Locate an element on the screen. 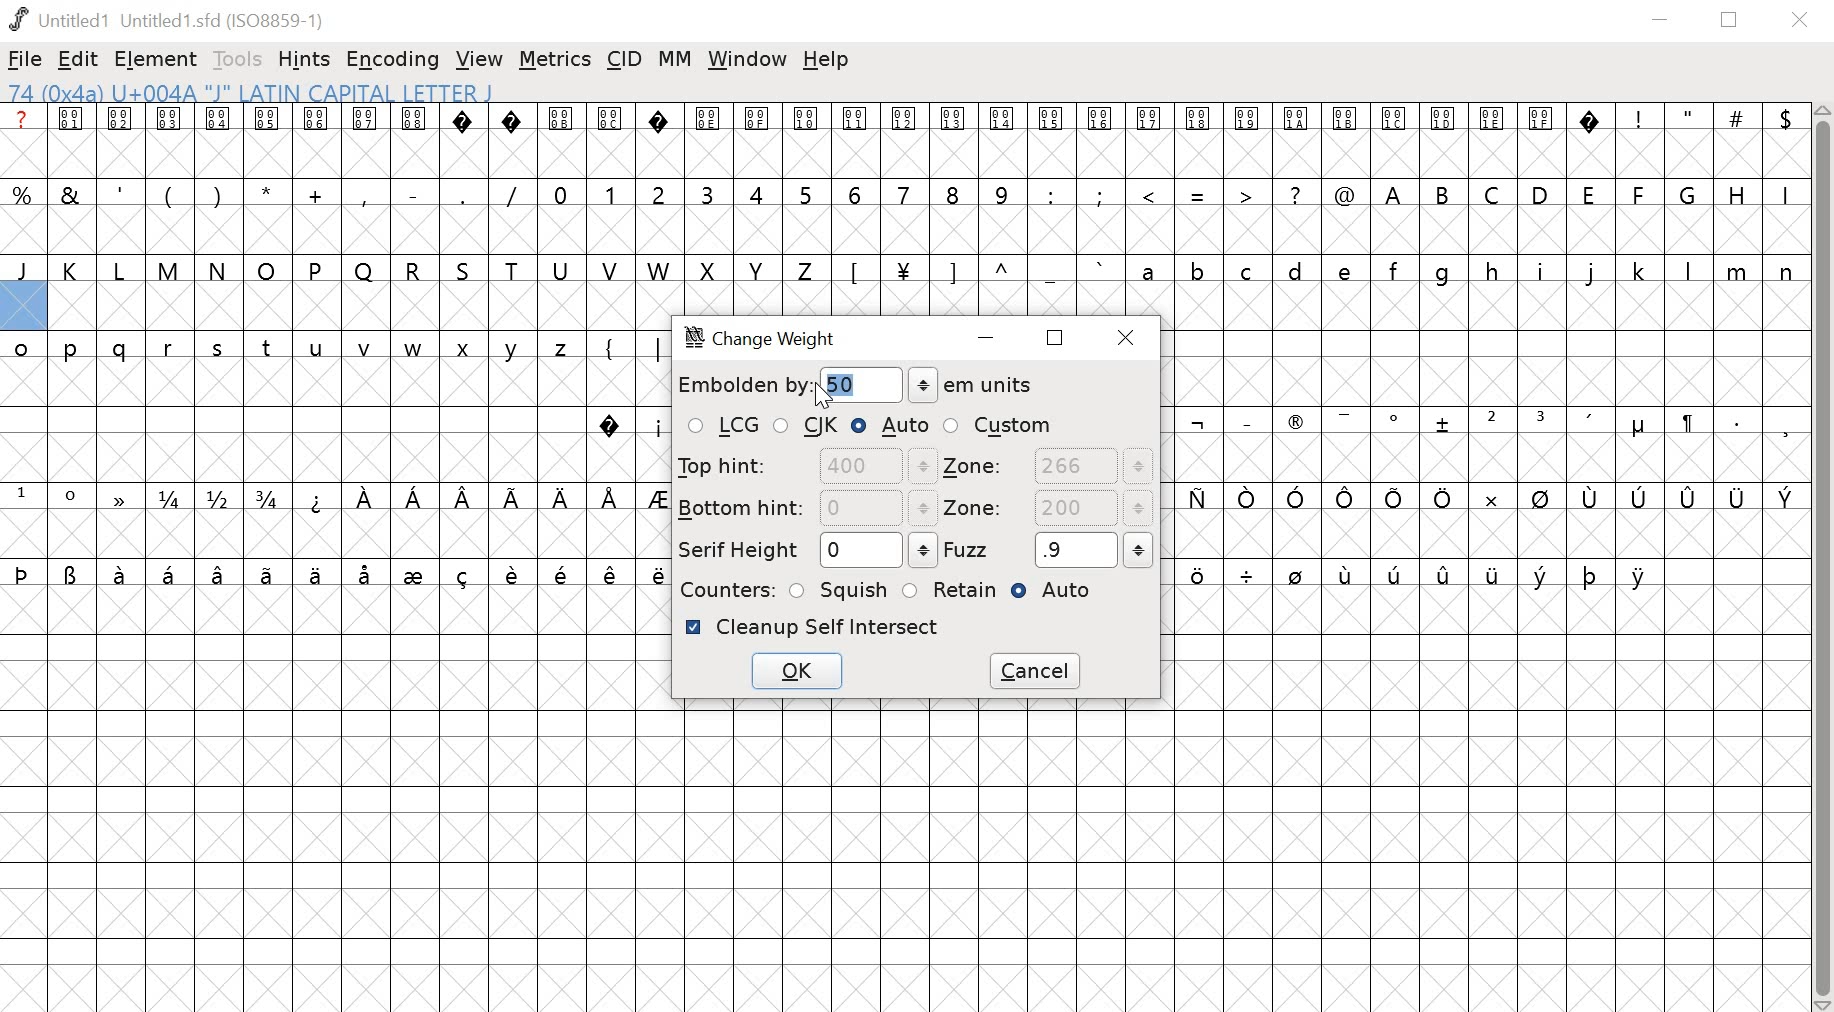  minimize is located at coordinates (1660, 21).